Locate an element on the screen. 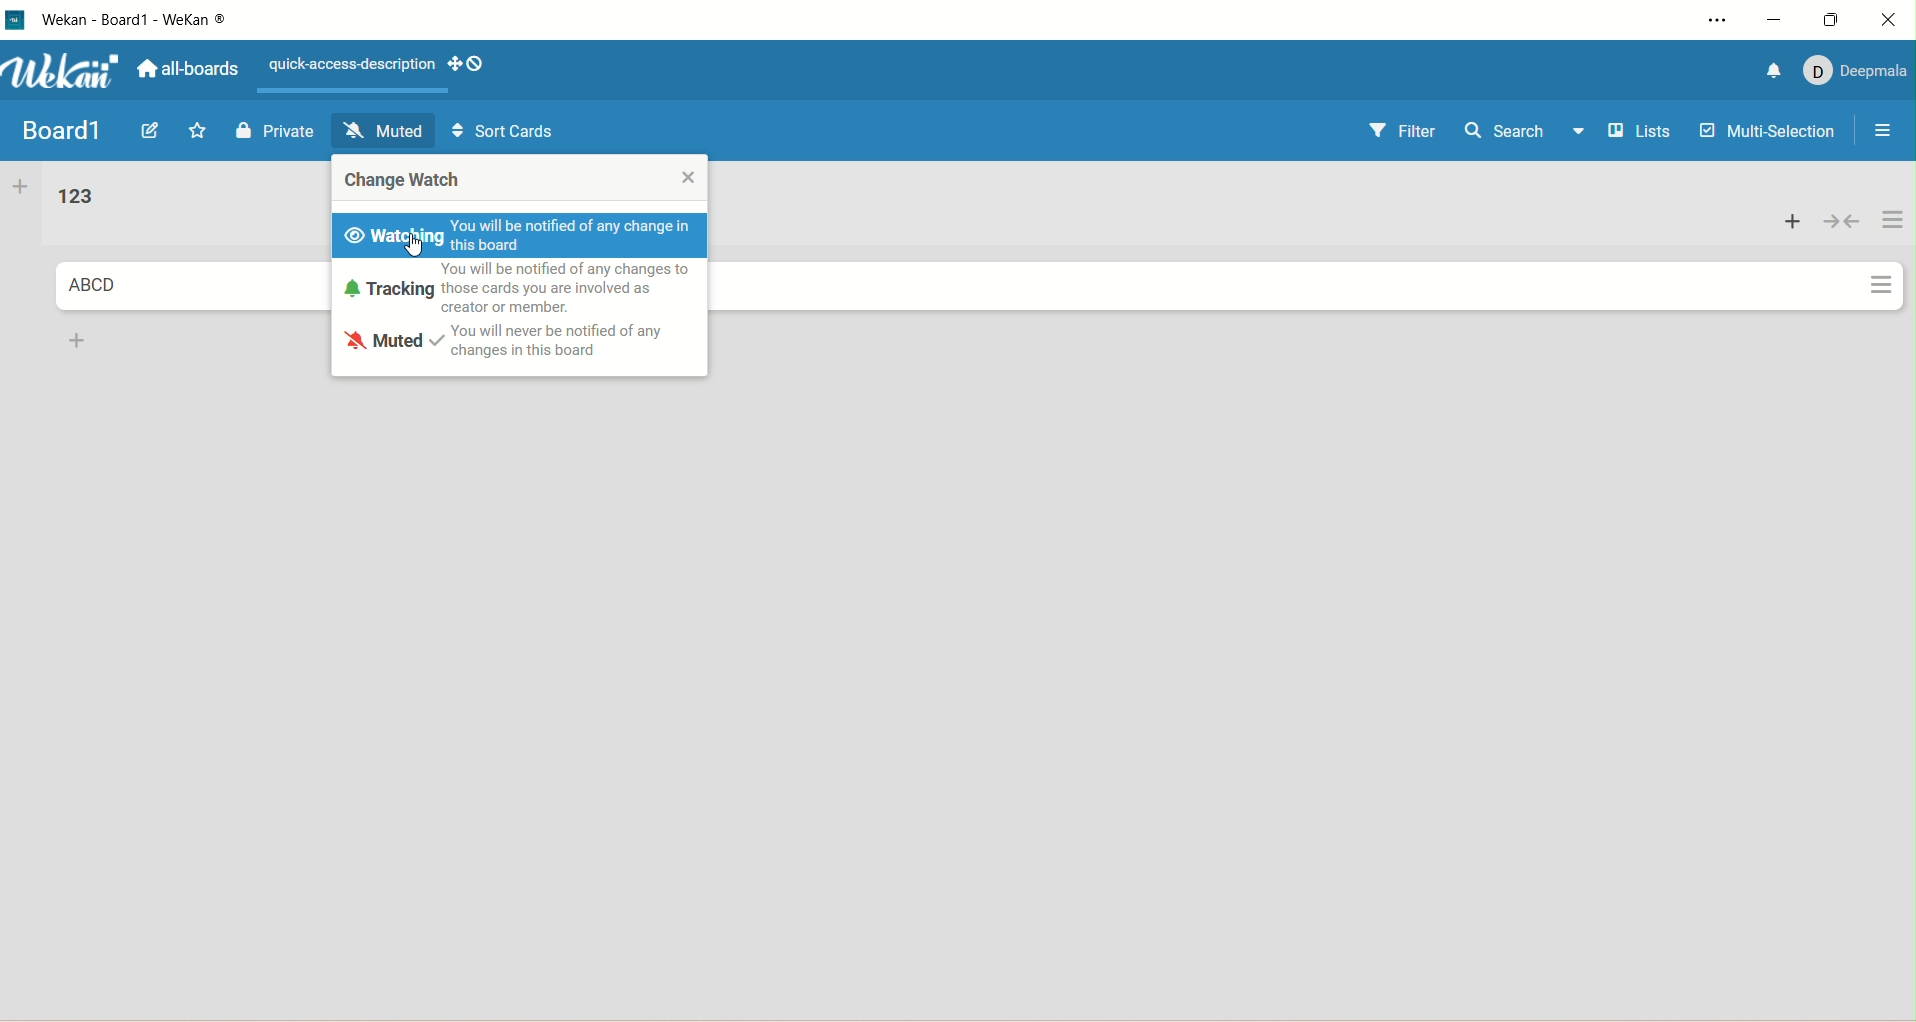  close is located at coordinates (1894, 16).